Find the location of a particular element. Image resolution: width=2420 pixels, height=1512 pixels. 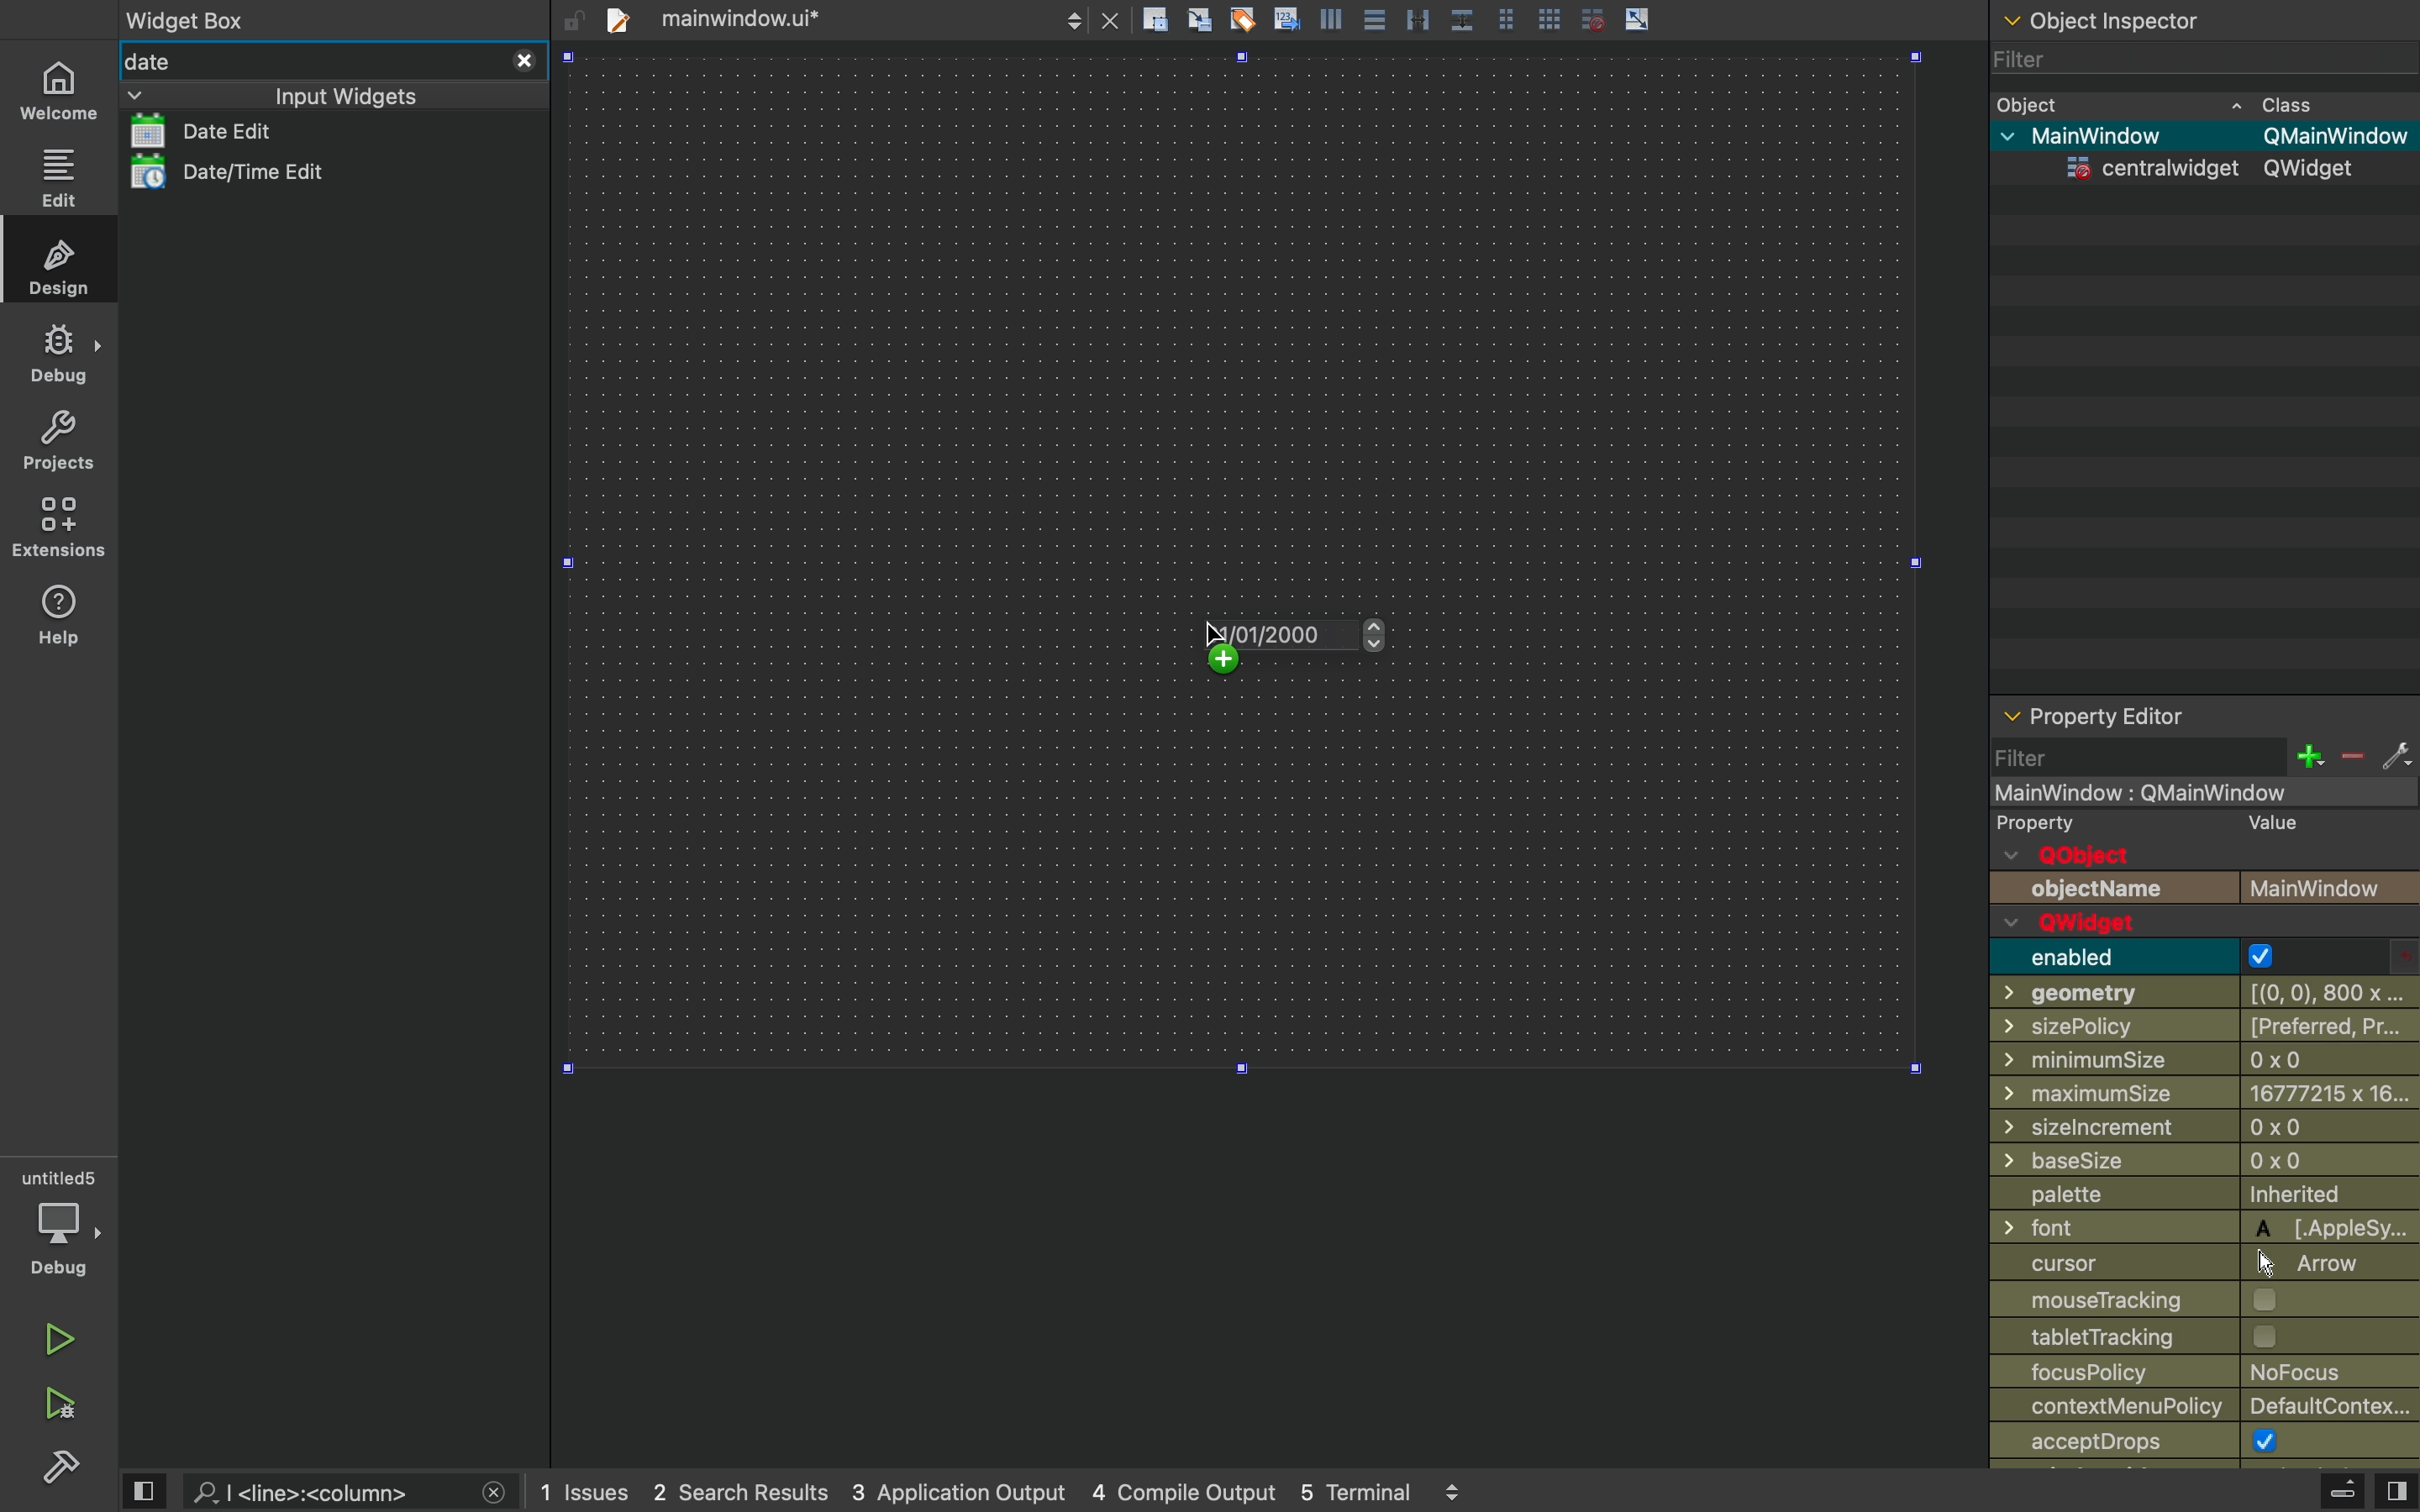

property editor is located at coordinates (2202, 714).